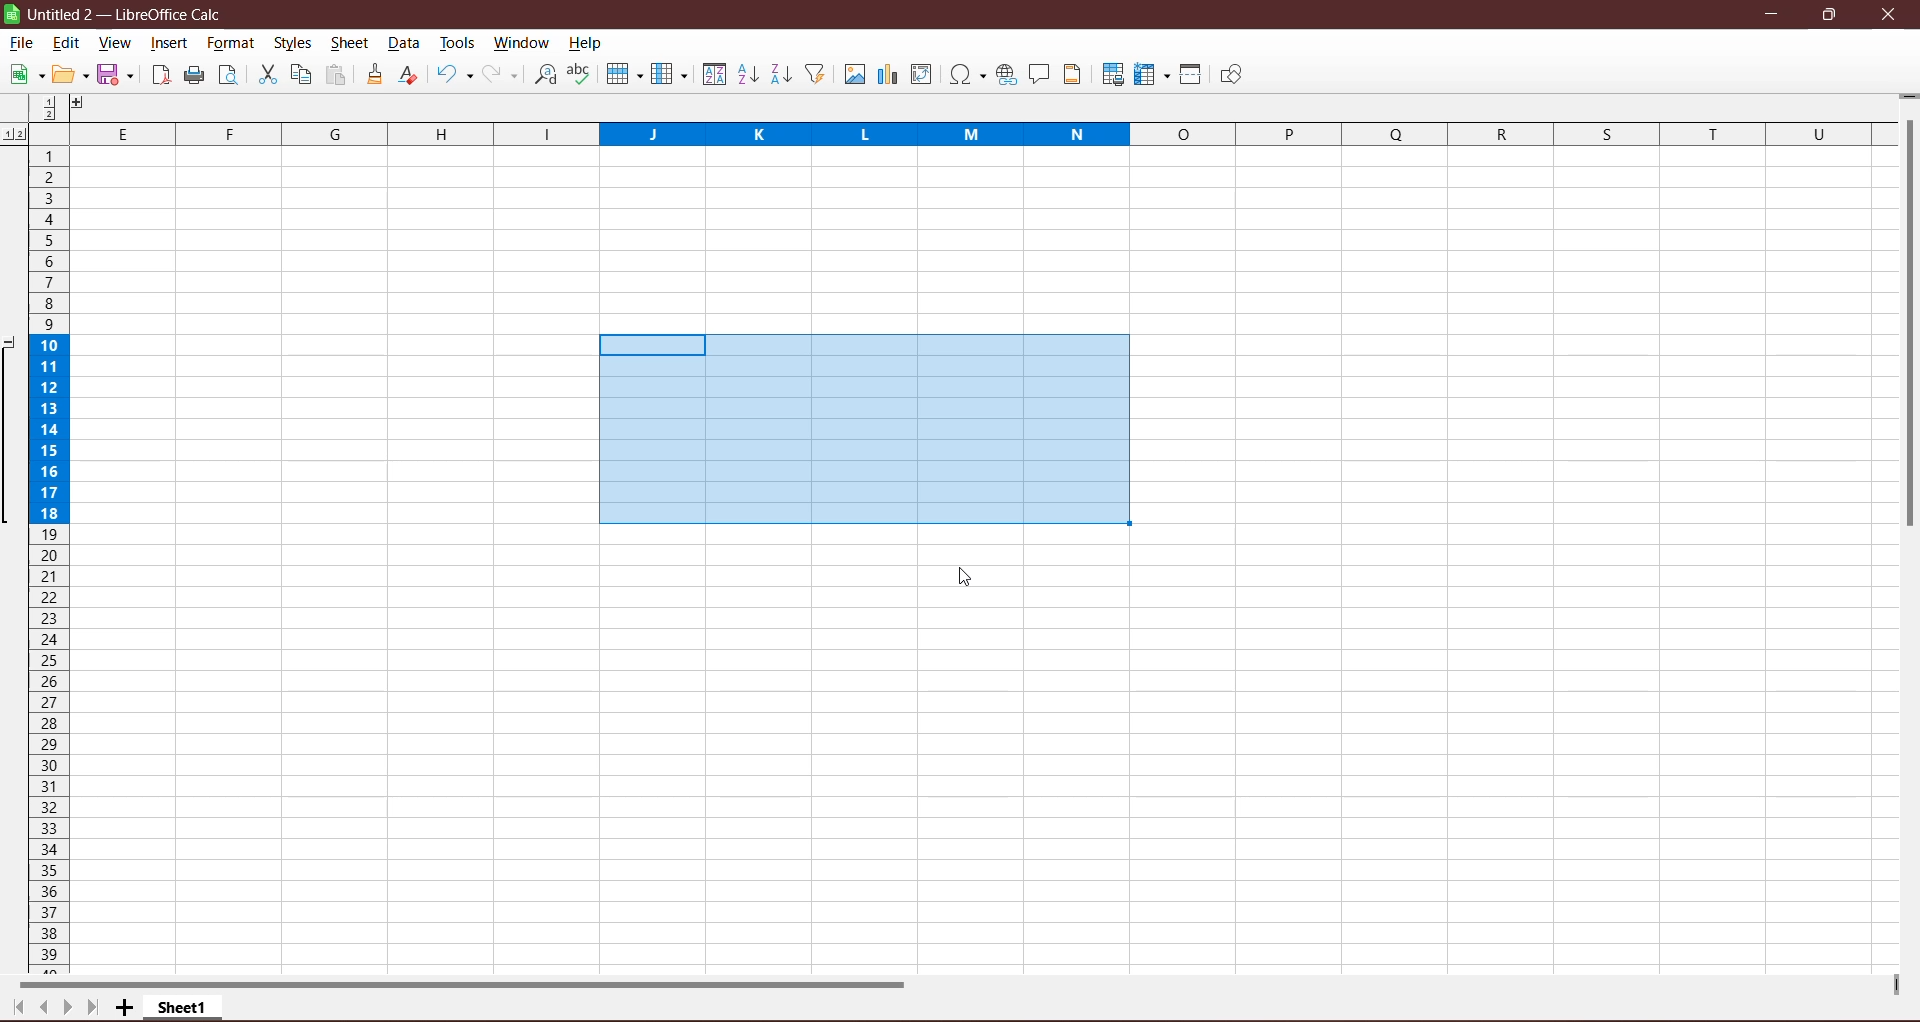 This screenshot has height=1022, width=1920. What do you see at coordinates (22, 43) in the screenshot?
I see `File` at bounding box center [22, 43].